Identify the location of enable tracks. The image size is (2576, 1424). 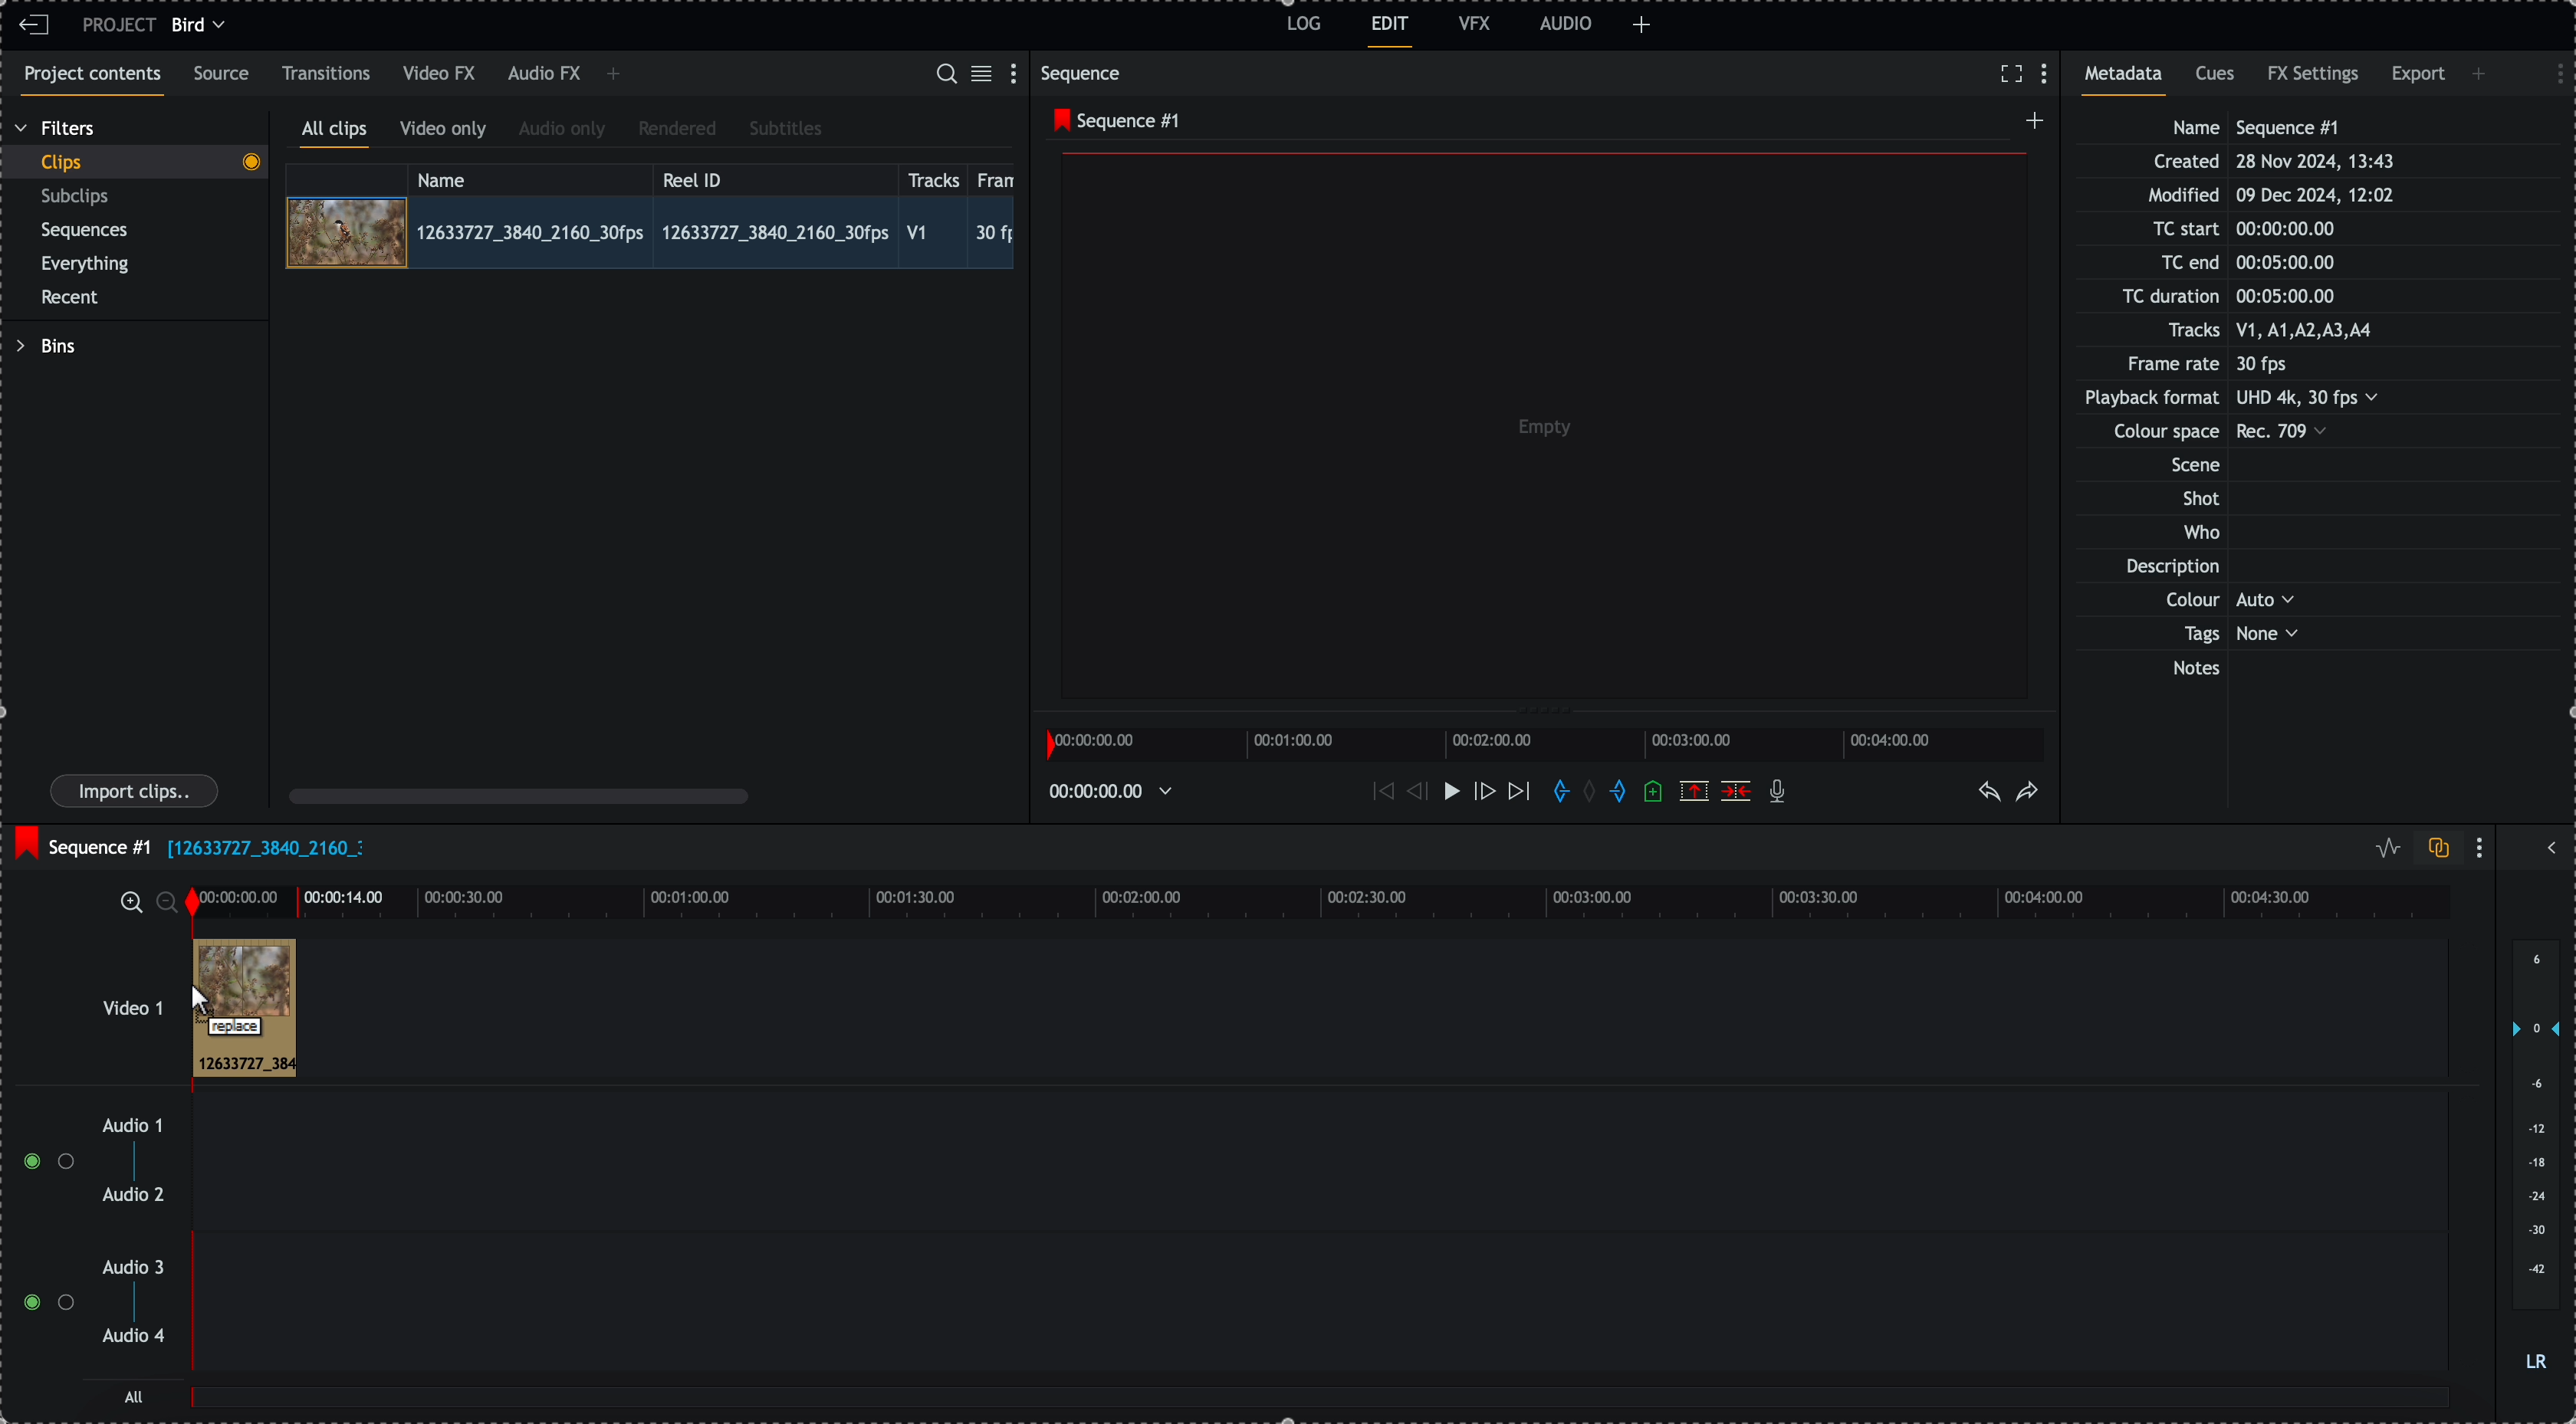
(40, 1233).